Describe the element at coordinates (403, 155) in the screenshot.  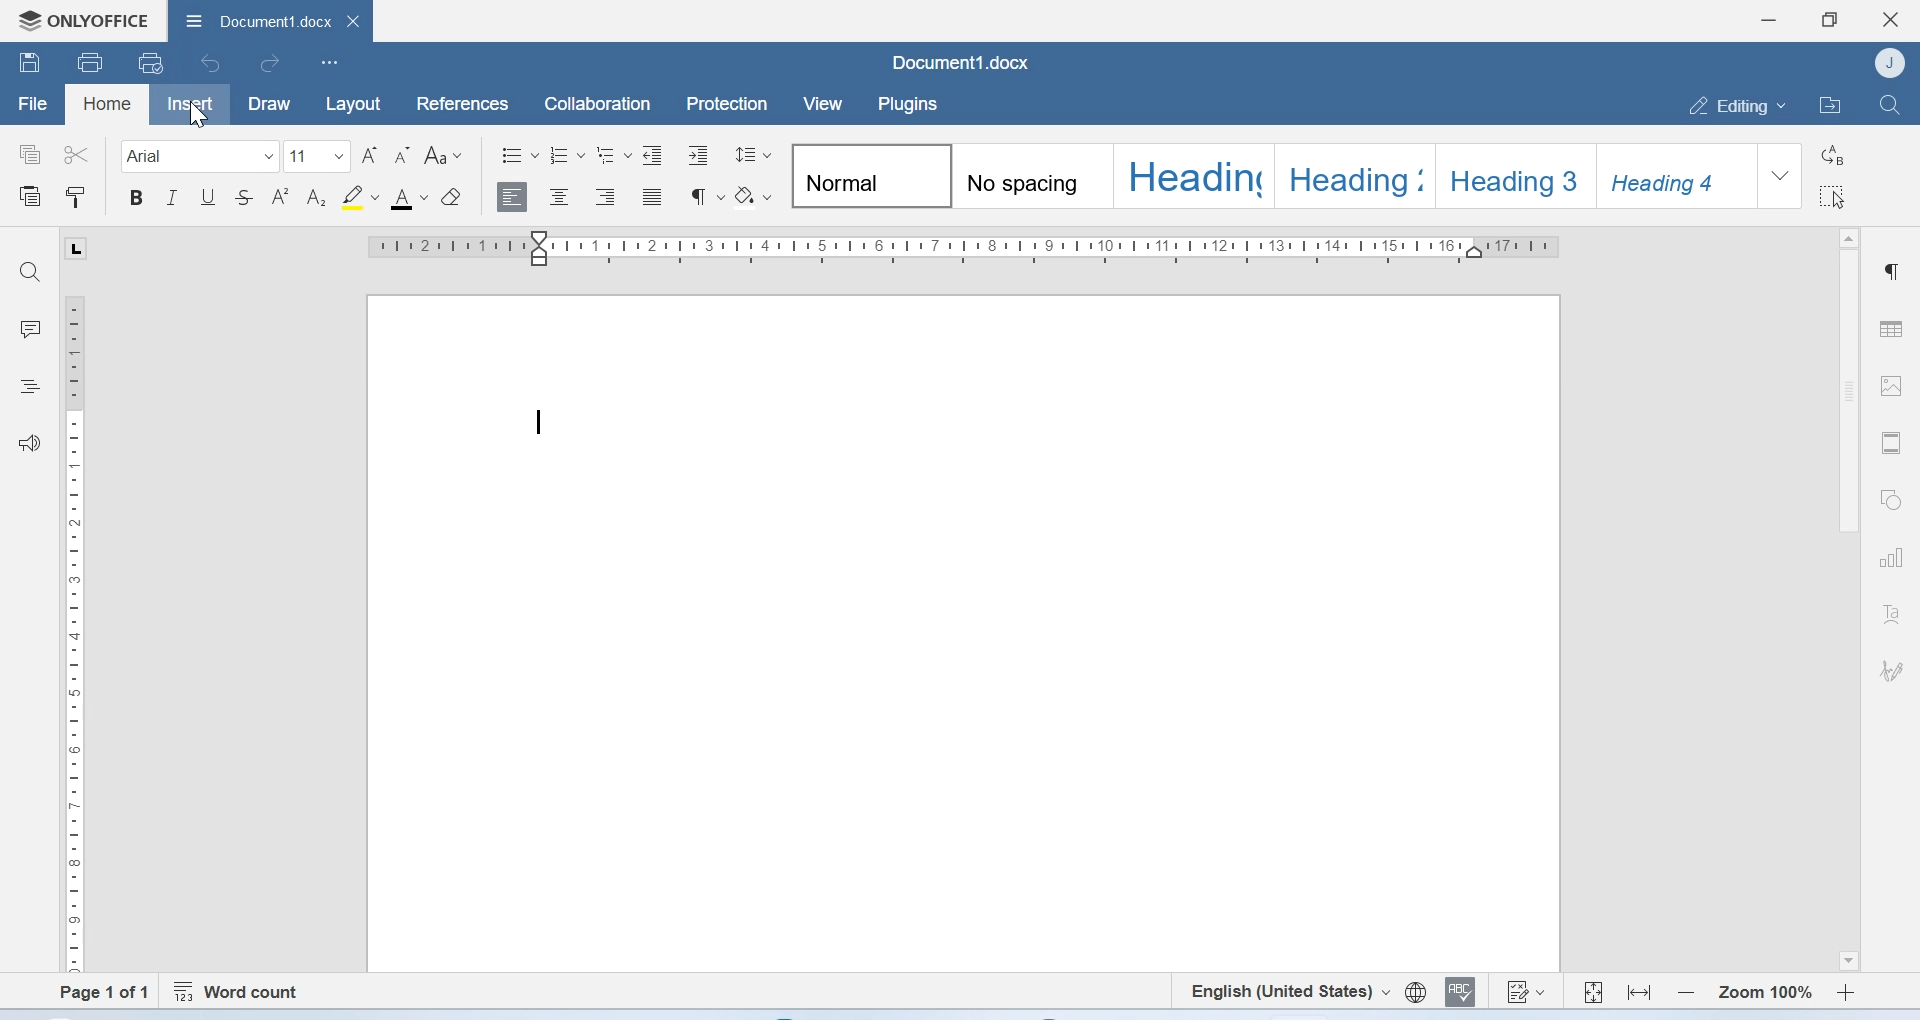
I see `Decrement font size` at that location.